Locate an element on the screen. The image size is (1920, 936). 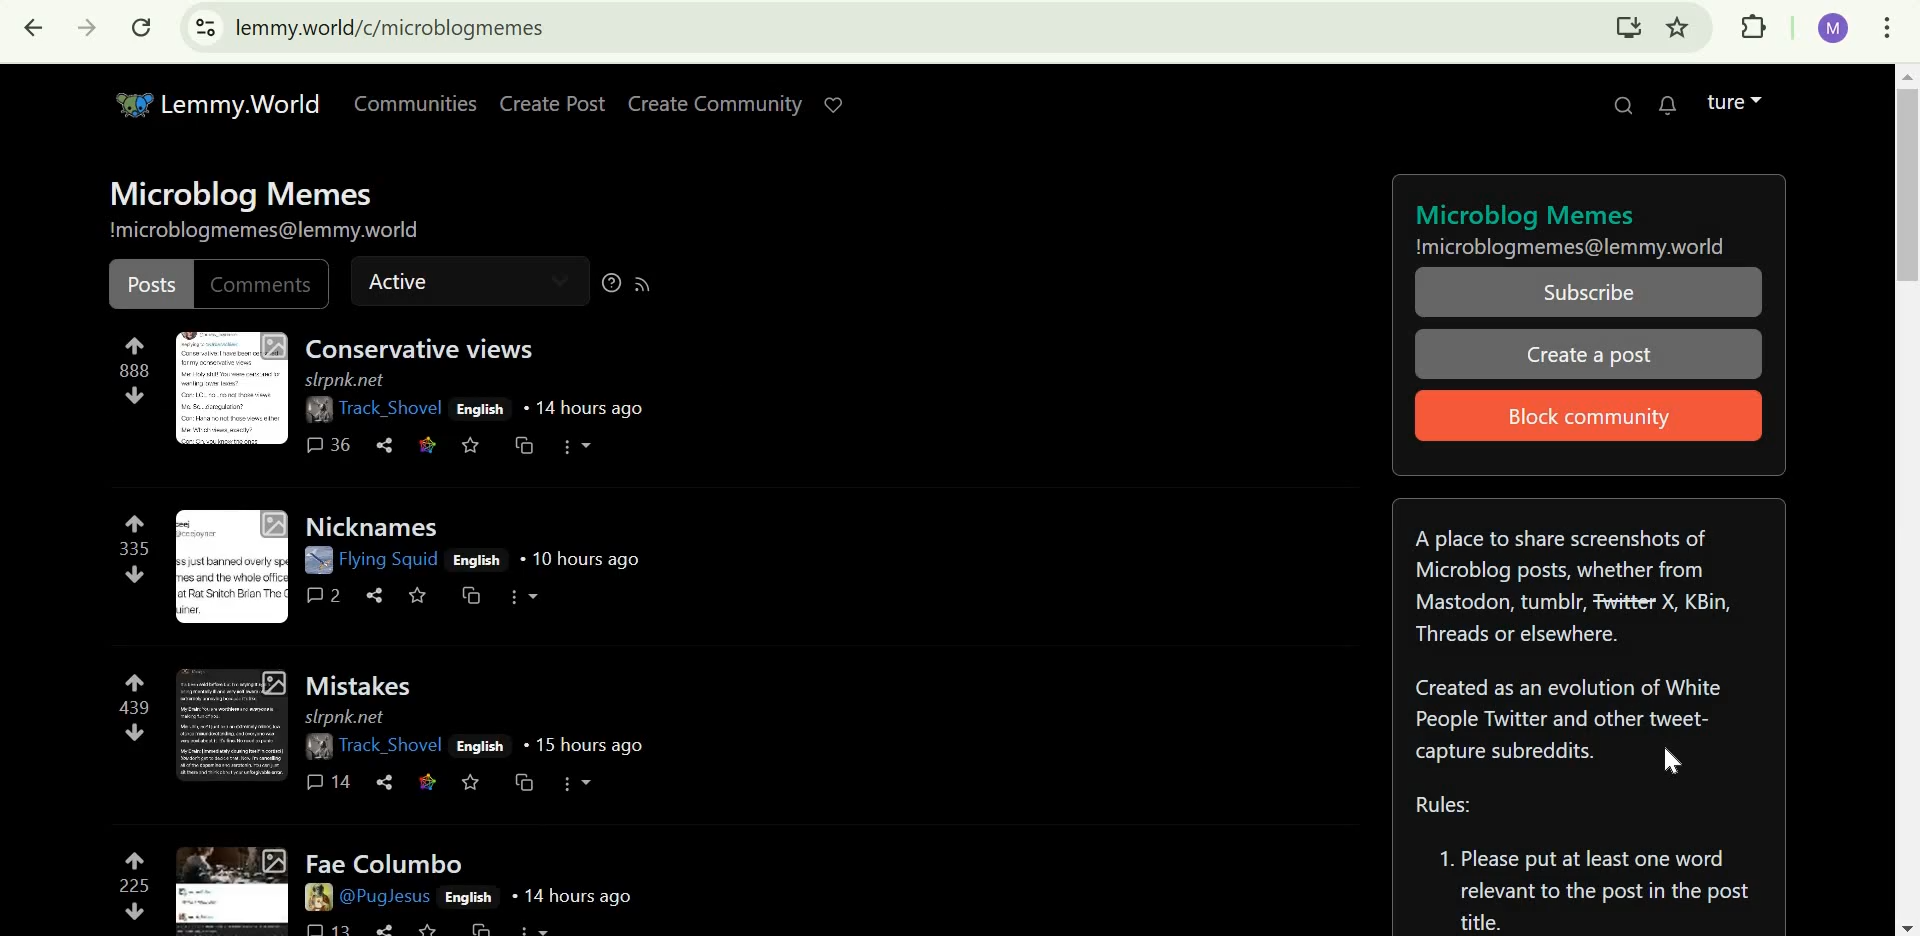
 Lemmy.World is located at coordinates (208, 106).